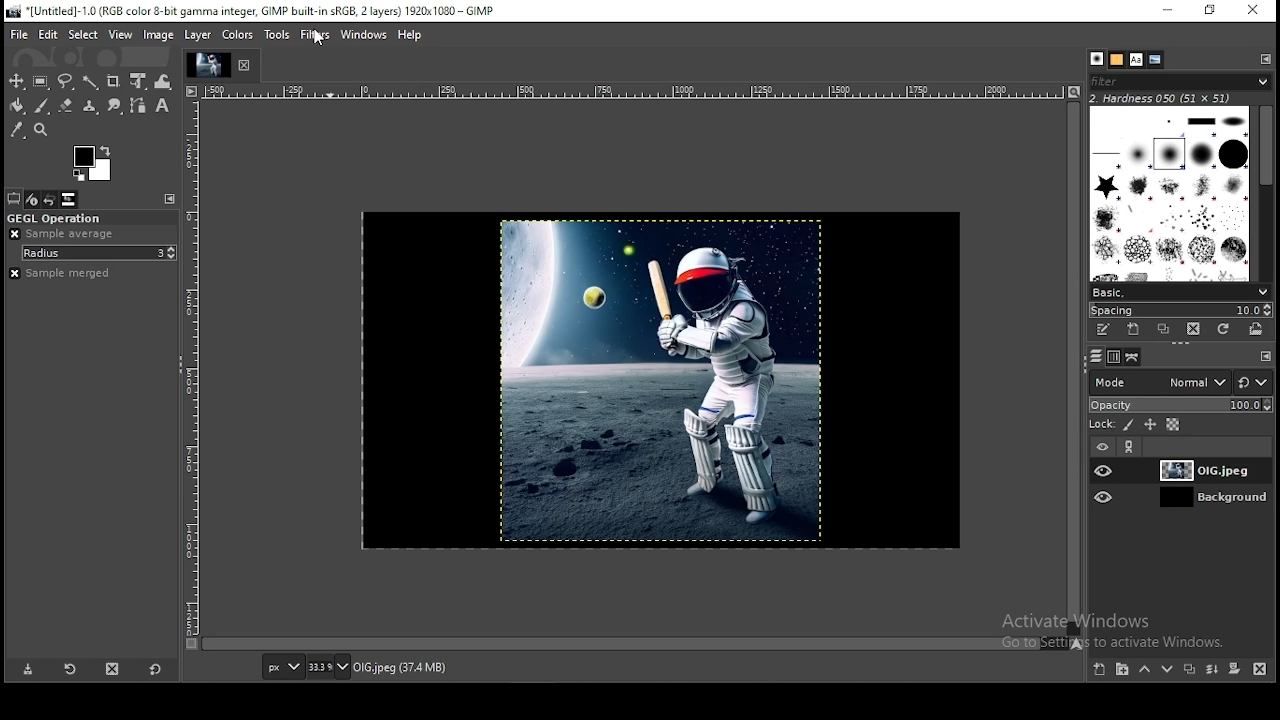 Image resolution: width=1280 pixels, height=720 pixels. Describe the element at coordinates (1192, 668) in the screenshot. I see `create a duplicate of the layer and insert it to the image` at that location.